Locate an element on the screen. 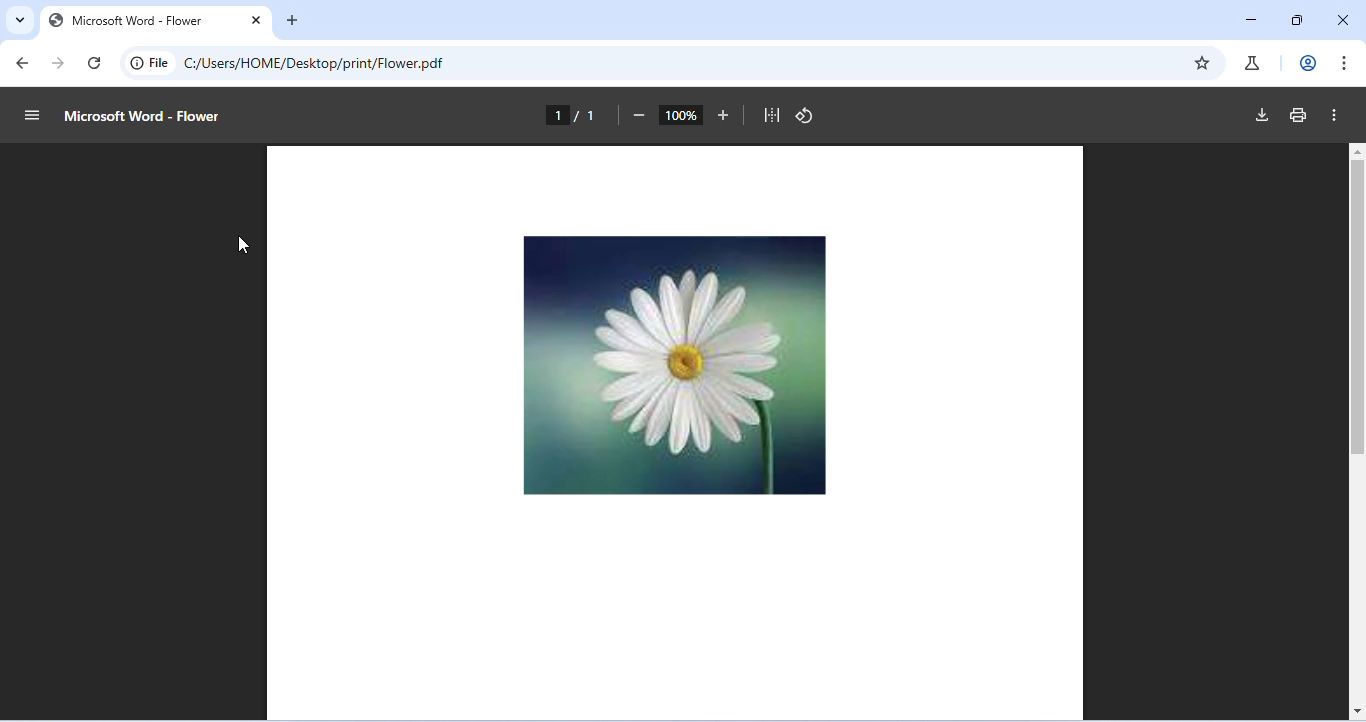  C:/Users/HOME/Desktop/print/Flower.pdf is located at coordinates (345, 64).